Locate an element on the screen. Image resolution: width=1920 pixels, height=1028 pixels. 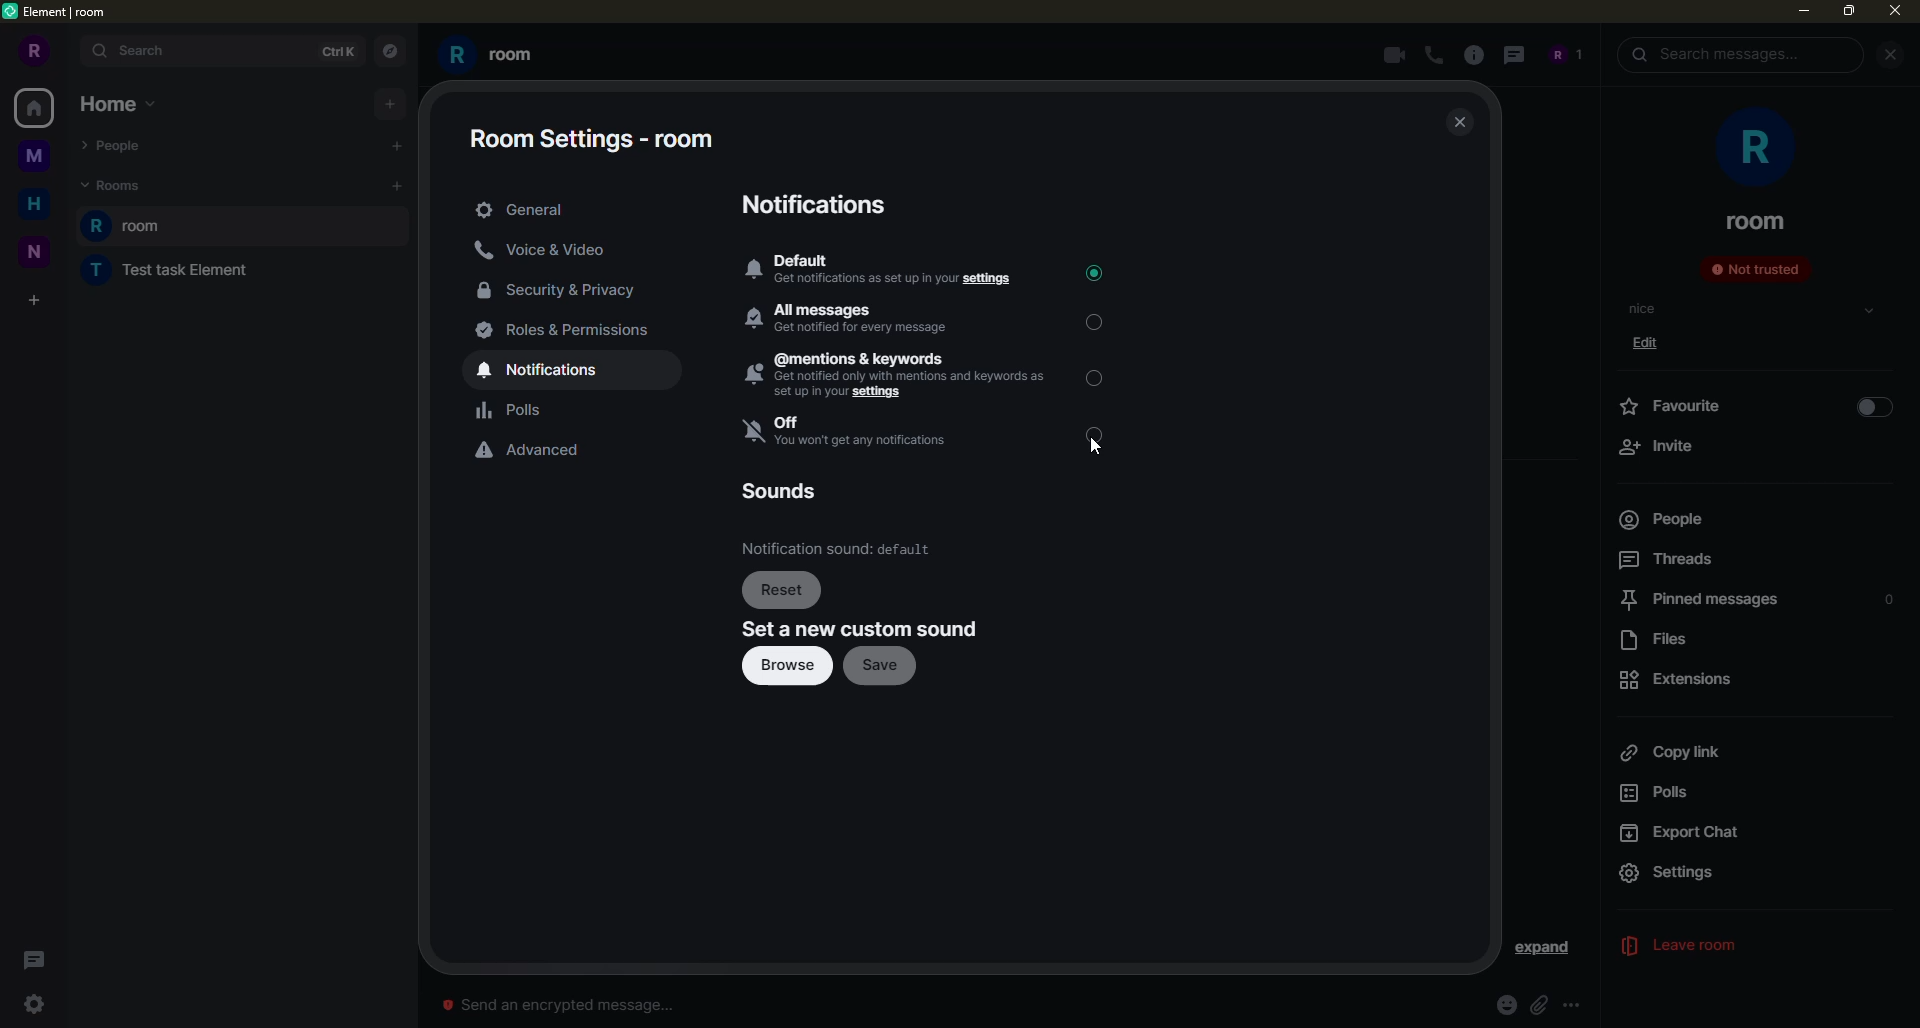
All rooms is located at coordinates (34, 109).